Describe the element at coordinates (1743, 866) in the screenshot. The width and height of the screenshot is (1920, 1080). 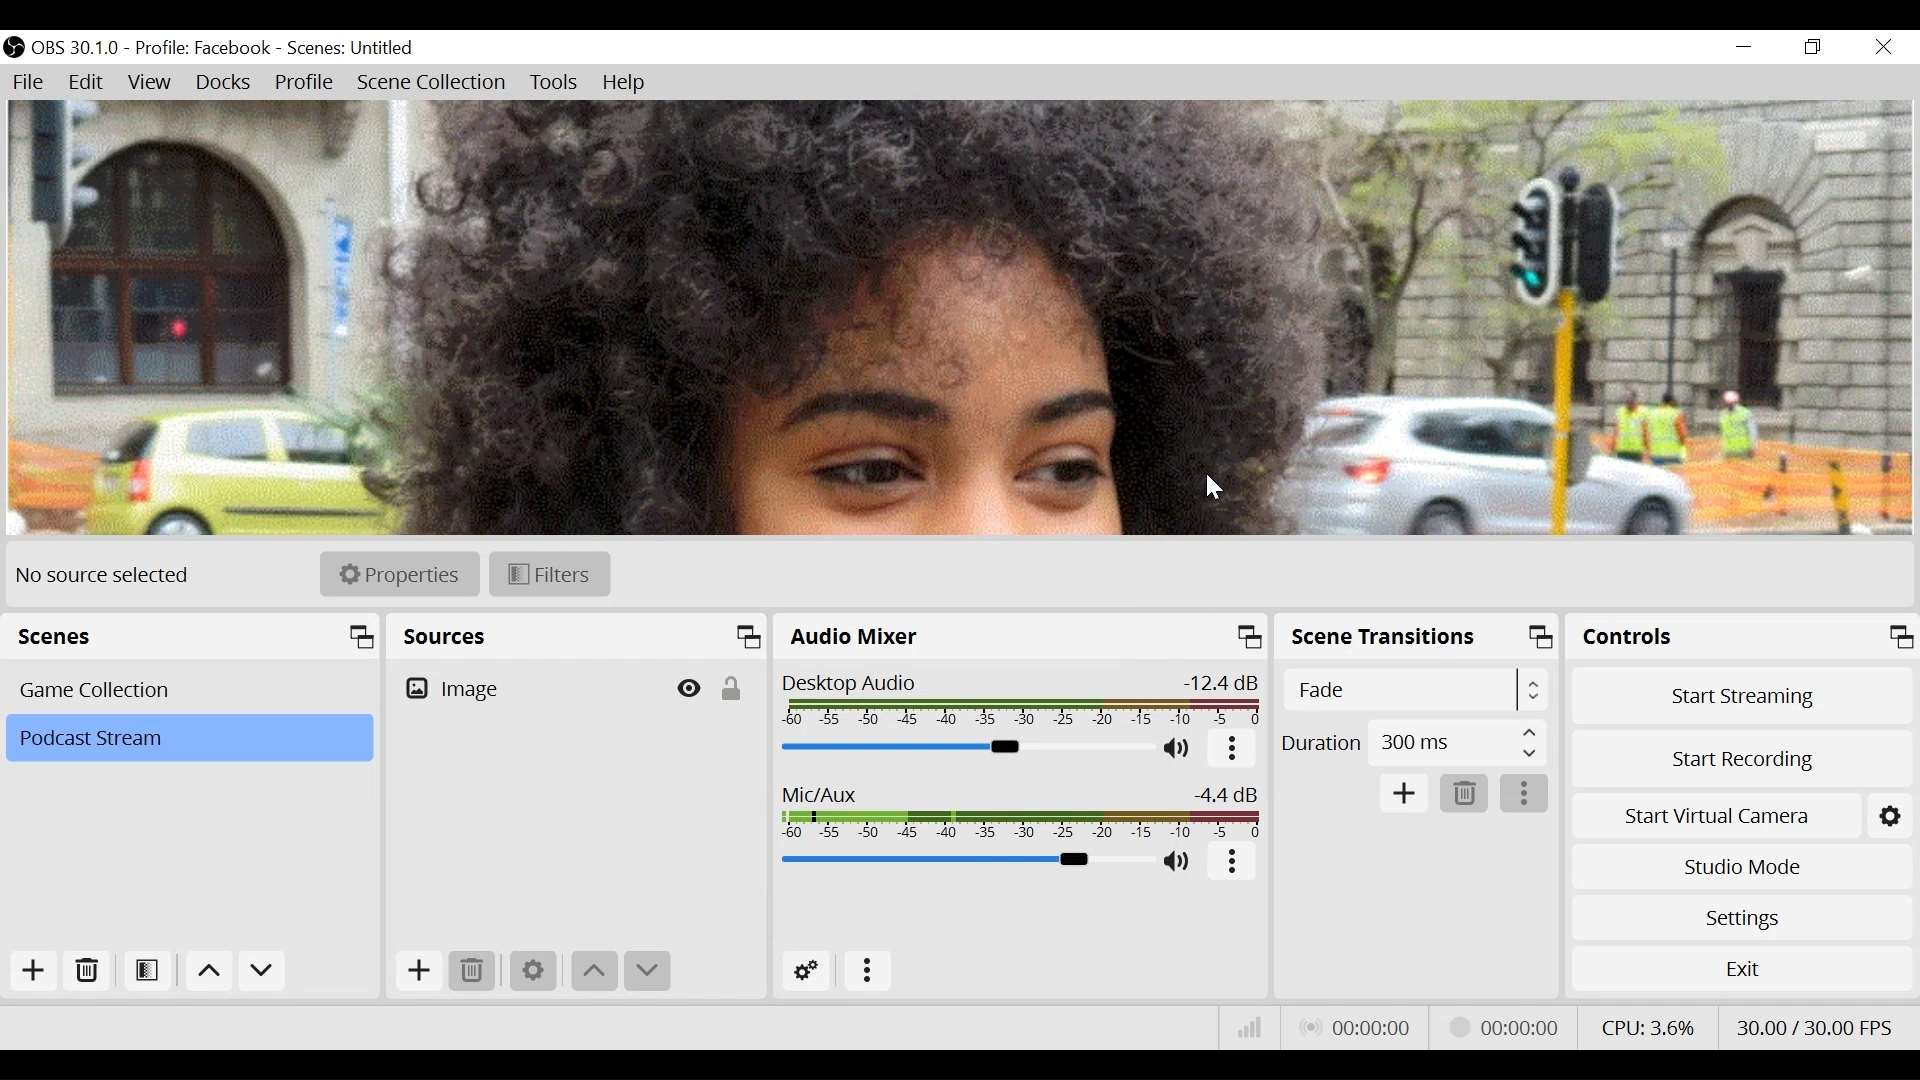
I see `Studio Mode` at that location.